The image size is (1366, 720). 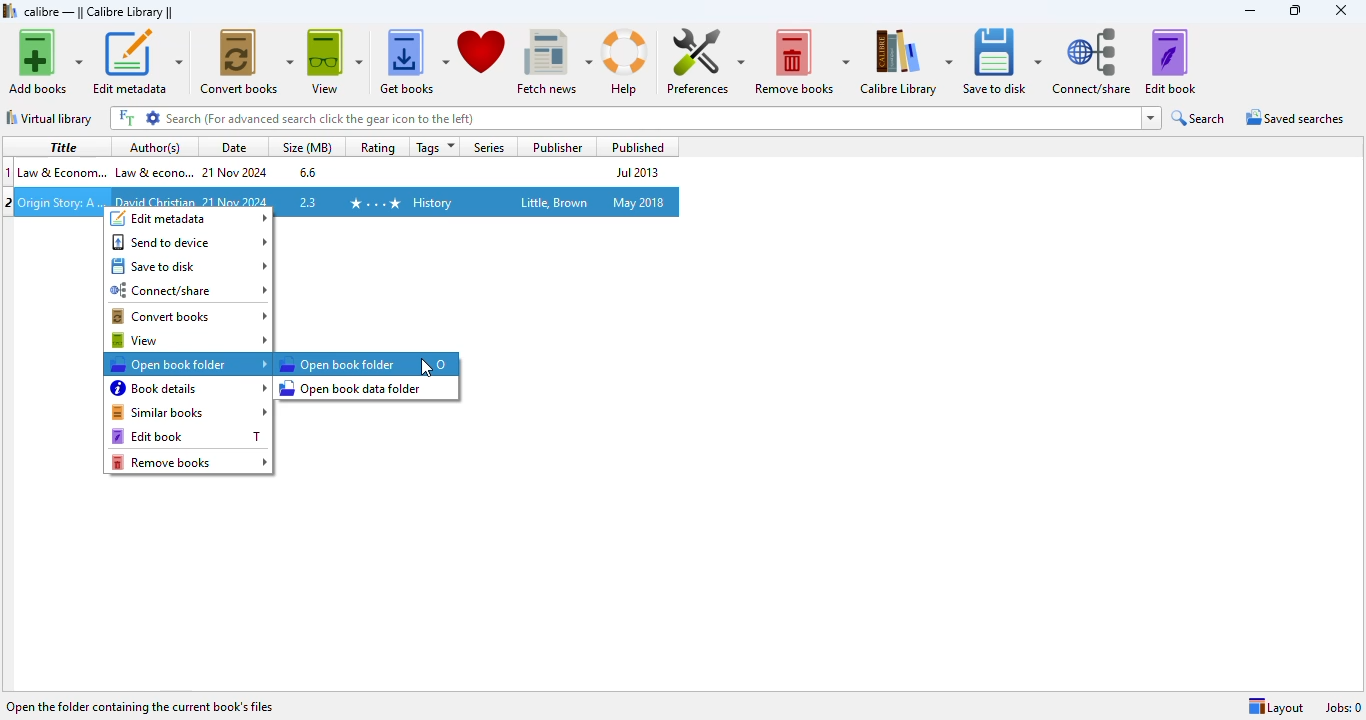 I want to click on add books, so click(x=44, y=61).